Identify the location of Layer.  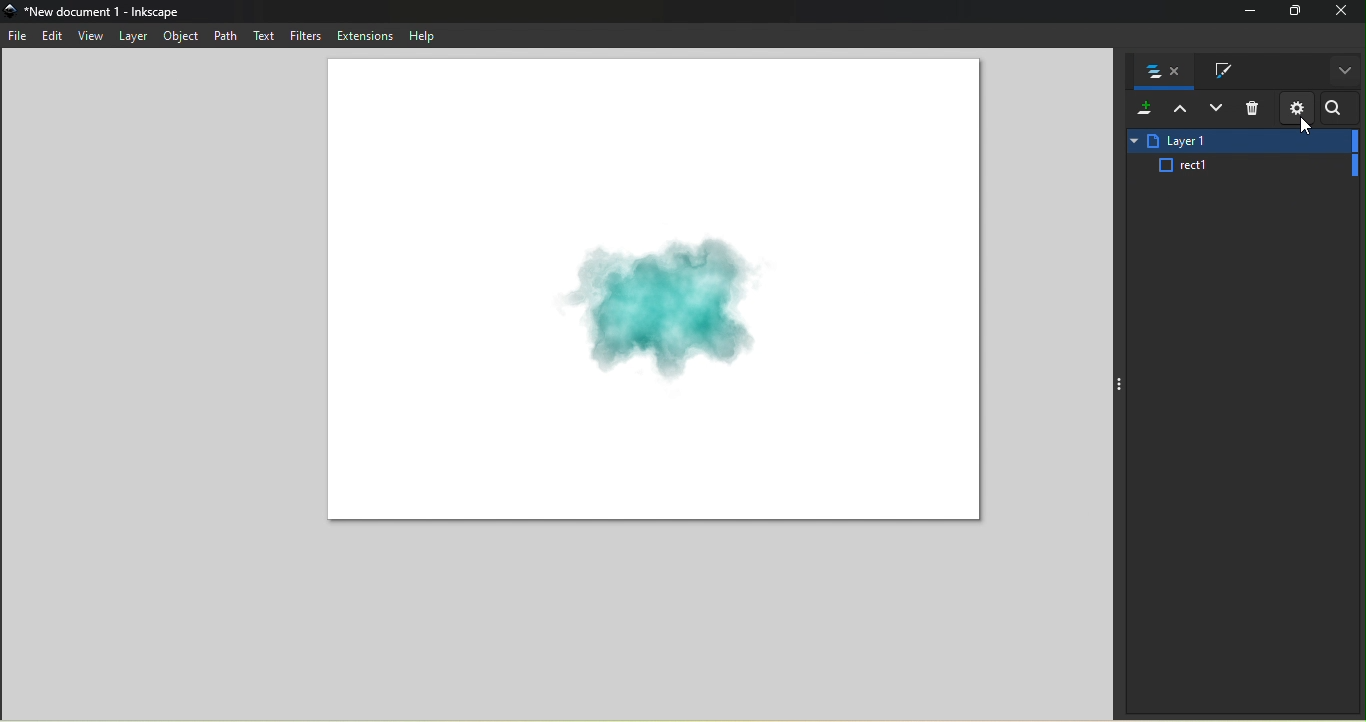
(1240, 166).